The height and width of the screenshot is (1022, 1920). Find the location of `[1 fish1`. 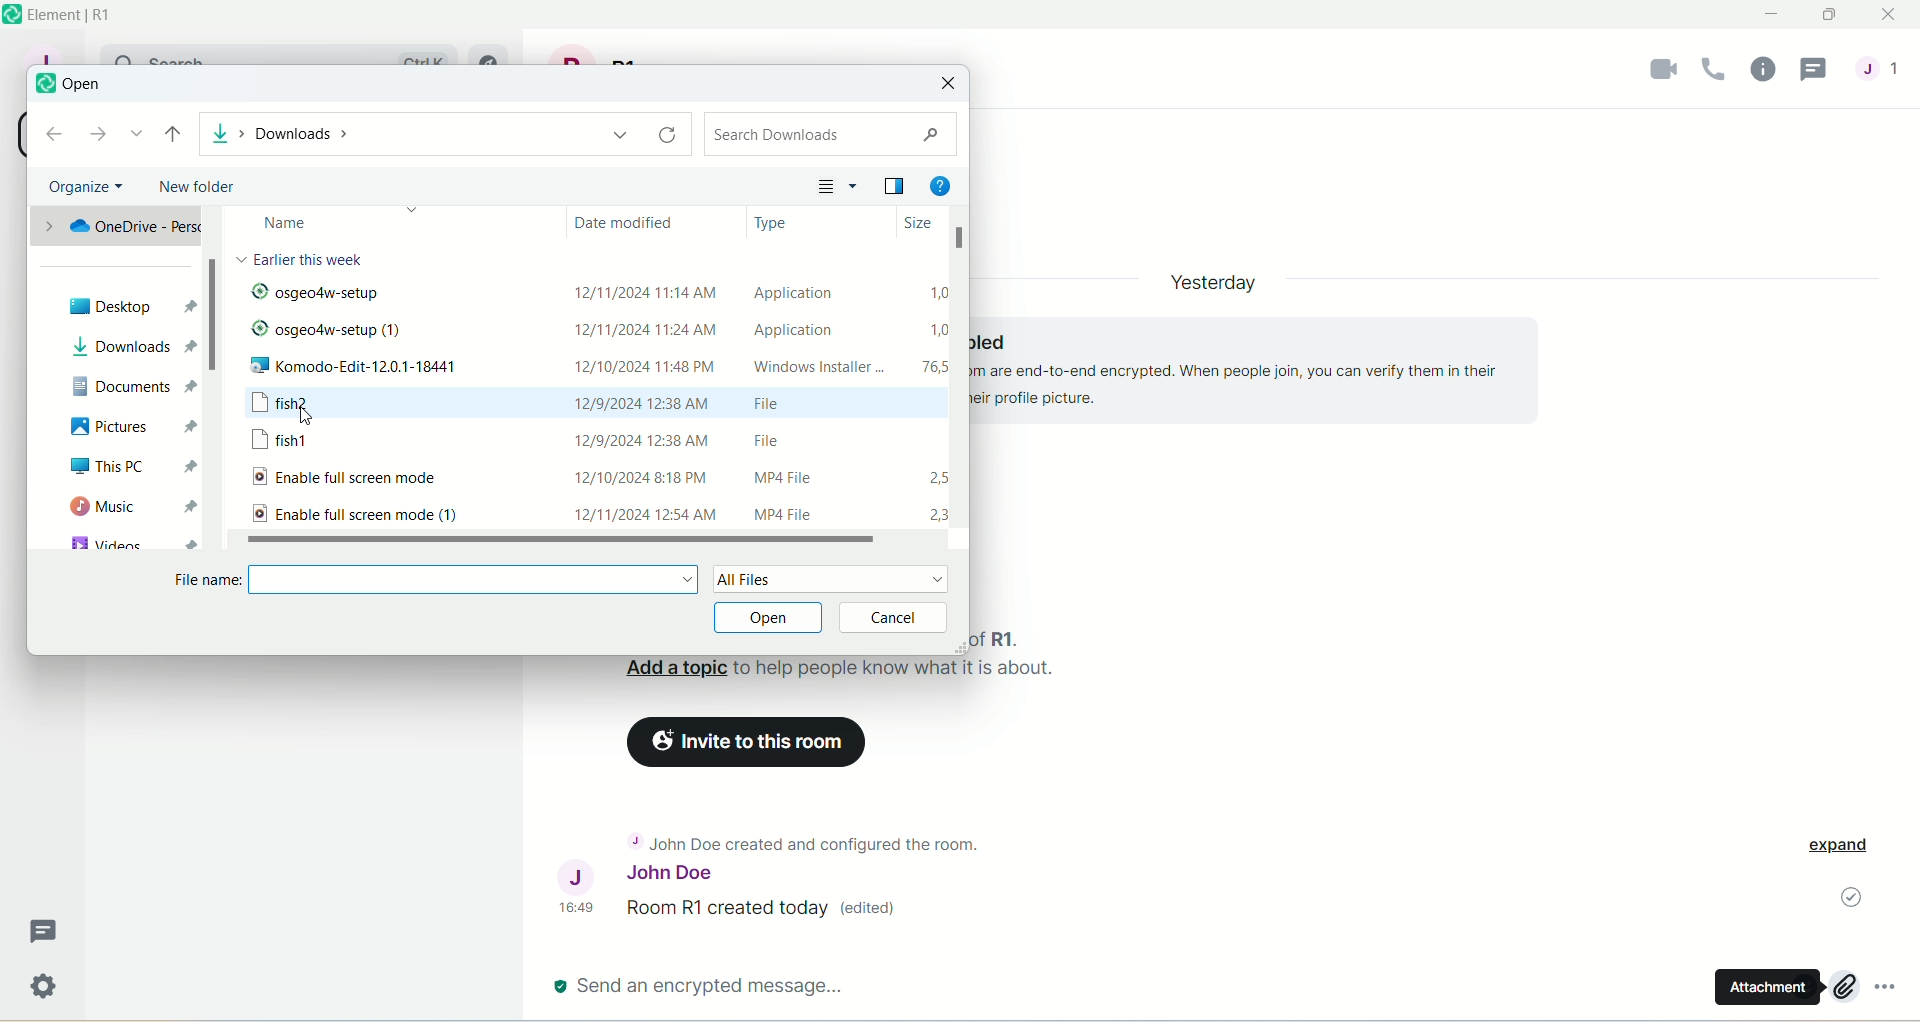

[1 fish1 is located at coordinates (294, 442).